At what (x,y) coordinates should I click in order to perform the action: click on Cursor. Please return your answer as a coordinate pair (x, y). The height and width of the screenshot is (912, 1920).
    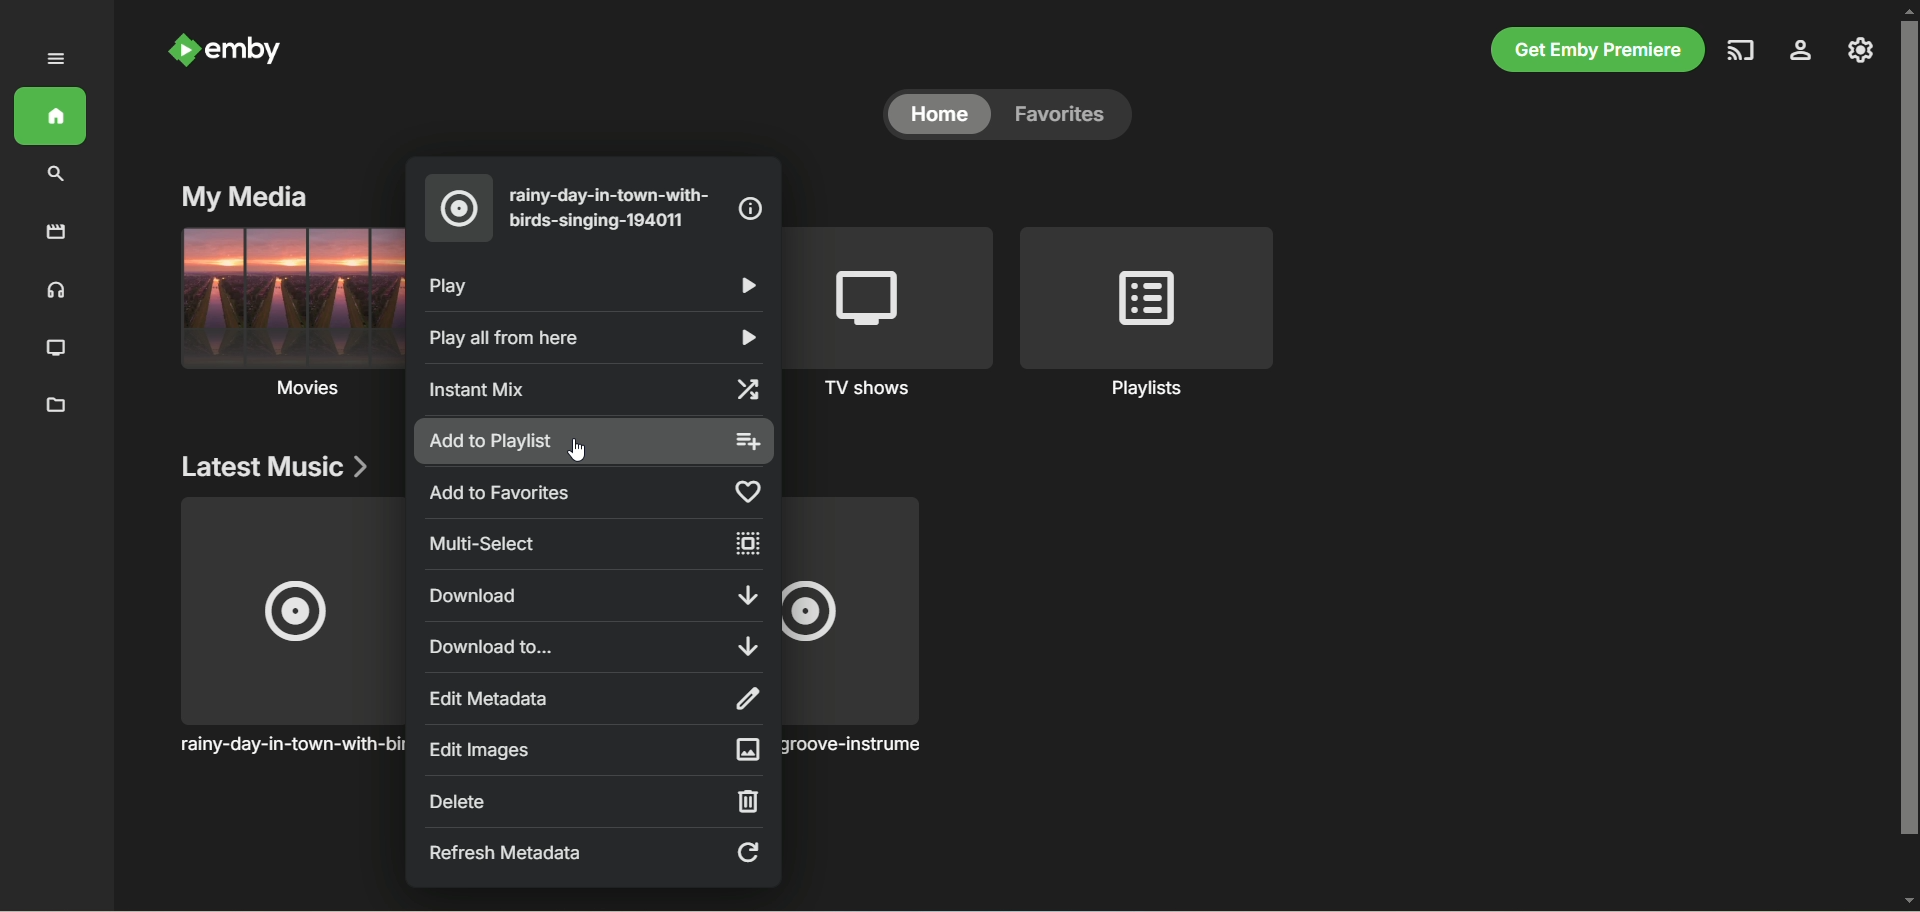
    Looking at the image, I should click on (578, 449).